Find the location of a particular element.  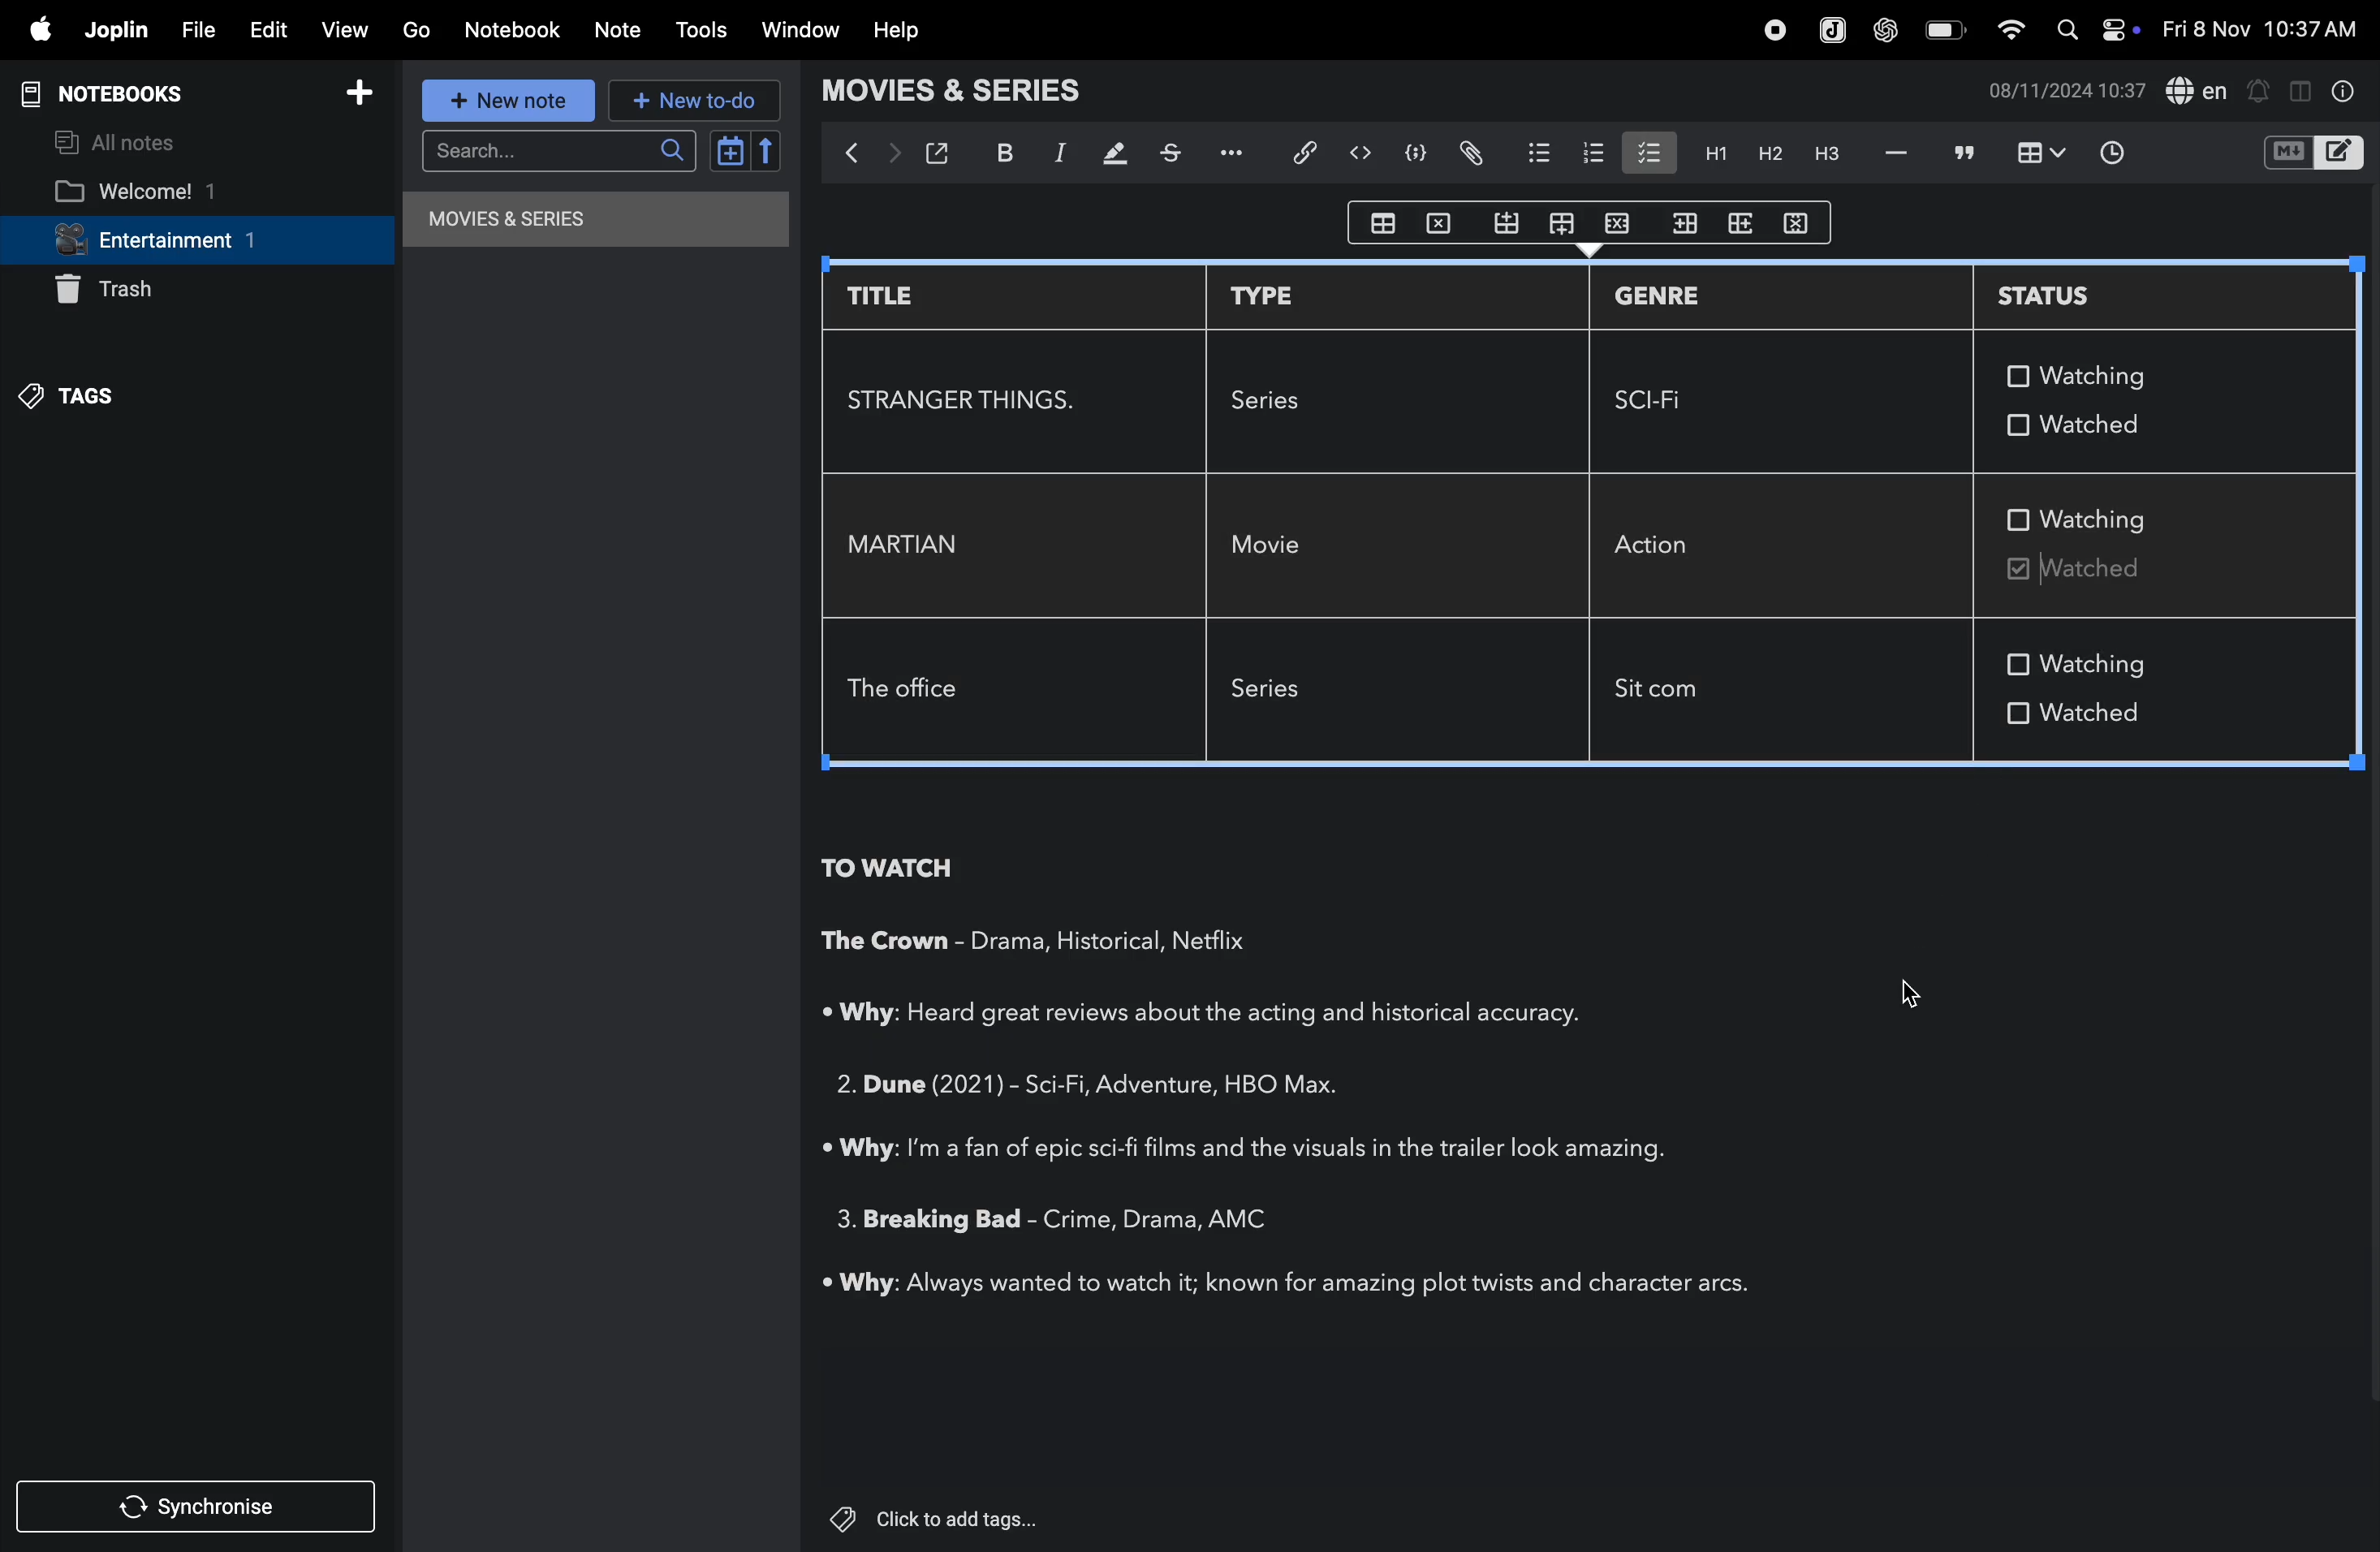

to watch is located at coordinates (887, 870).